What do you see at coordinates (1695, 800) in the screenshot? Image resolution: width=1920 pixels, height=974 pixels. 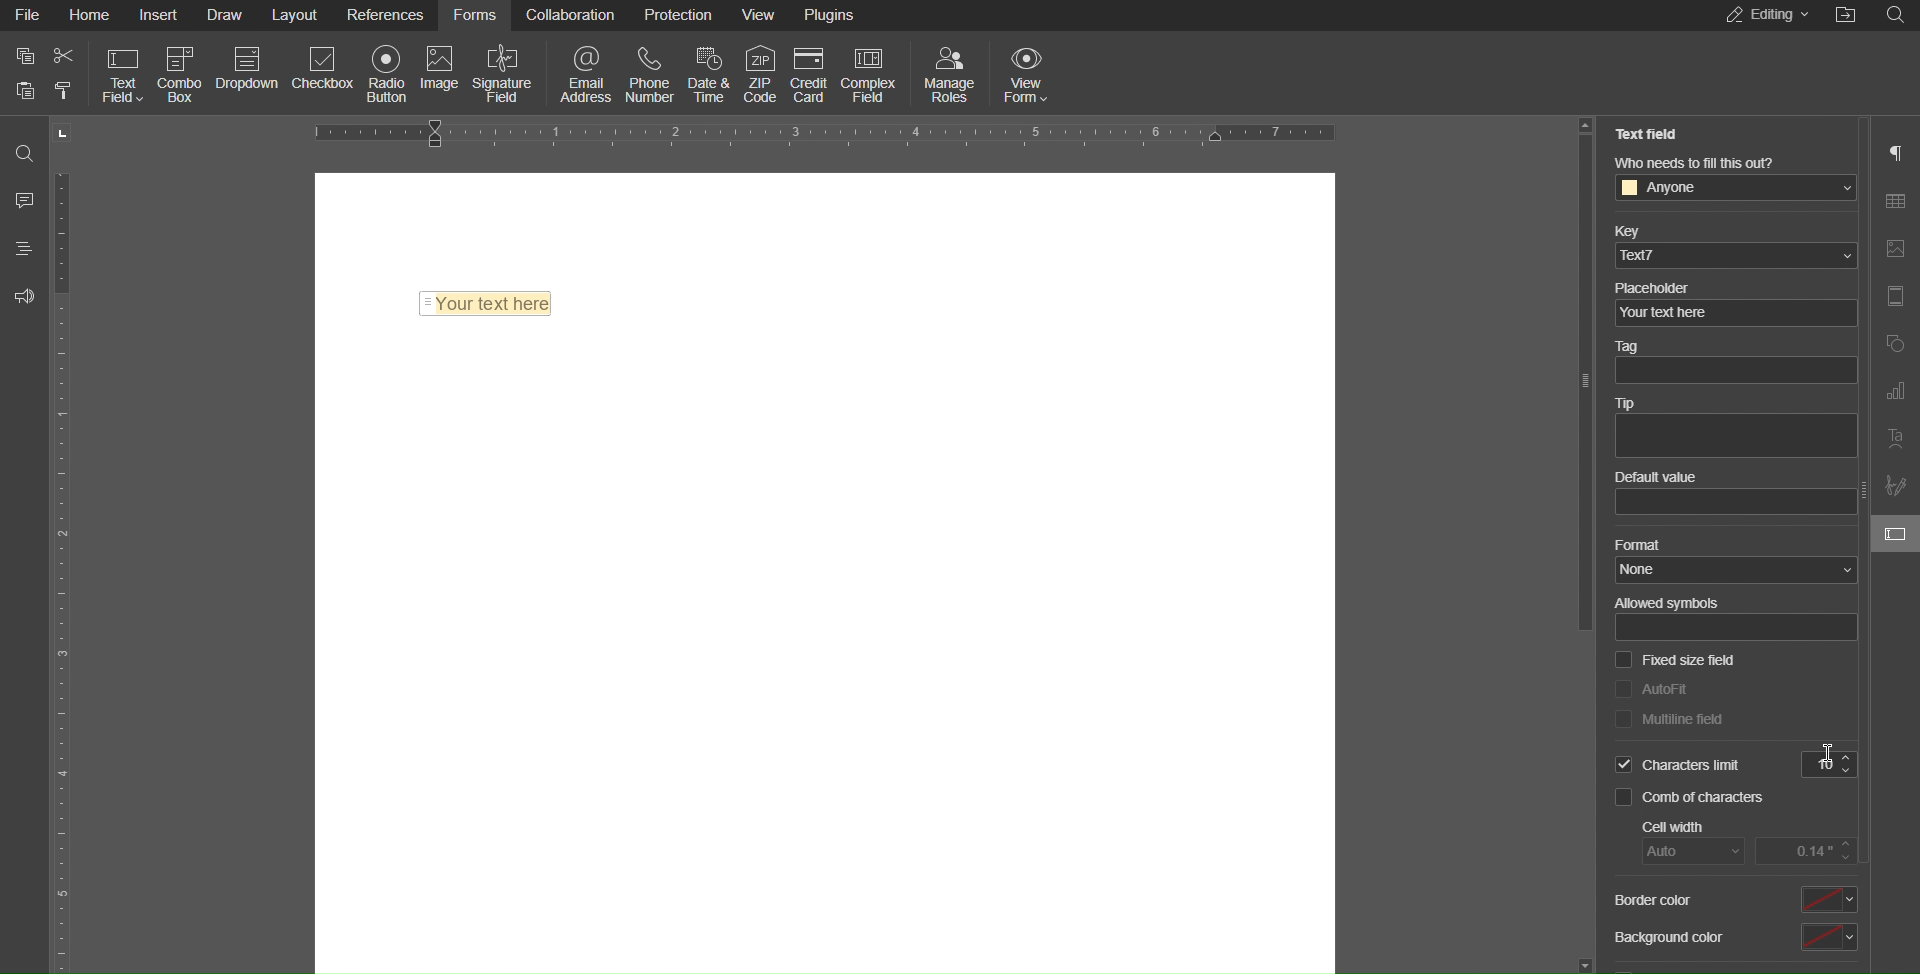 I see `Comb of characters` at bounding box center [1695, 800].